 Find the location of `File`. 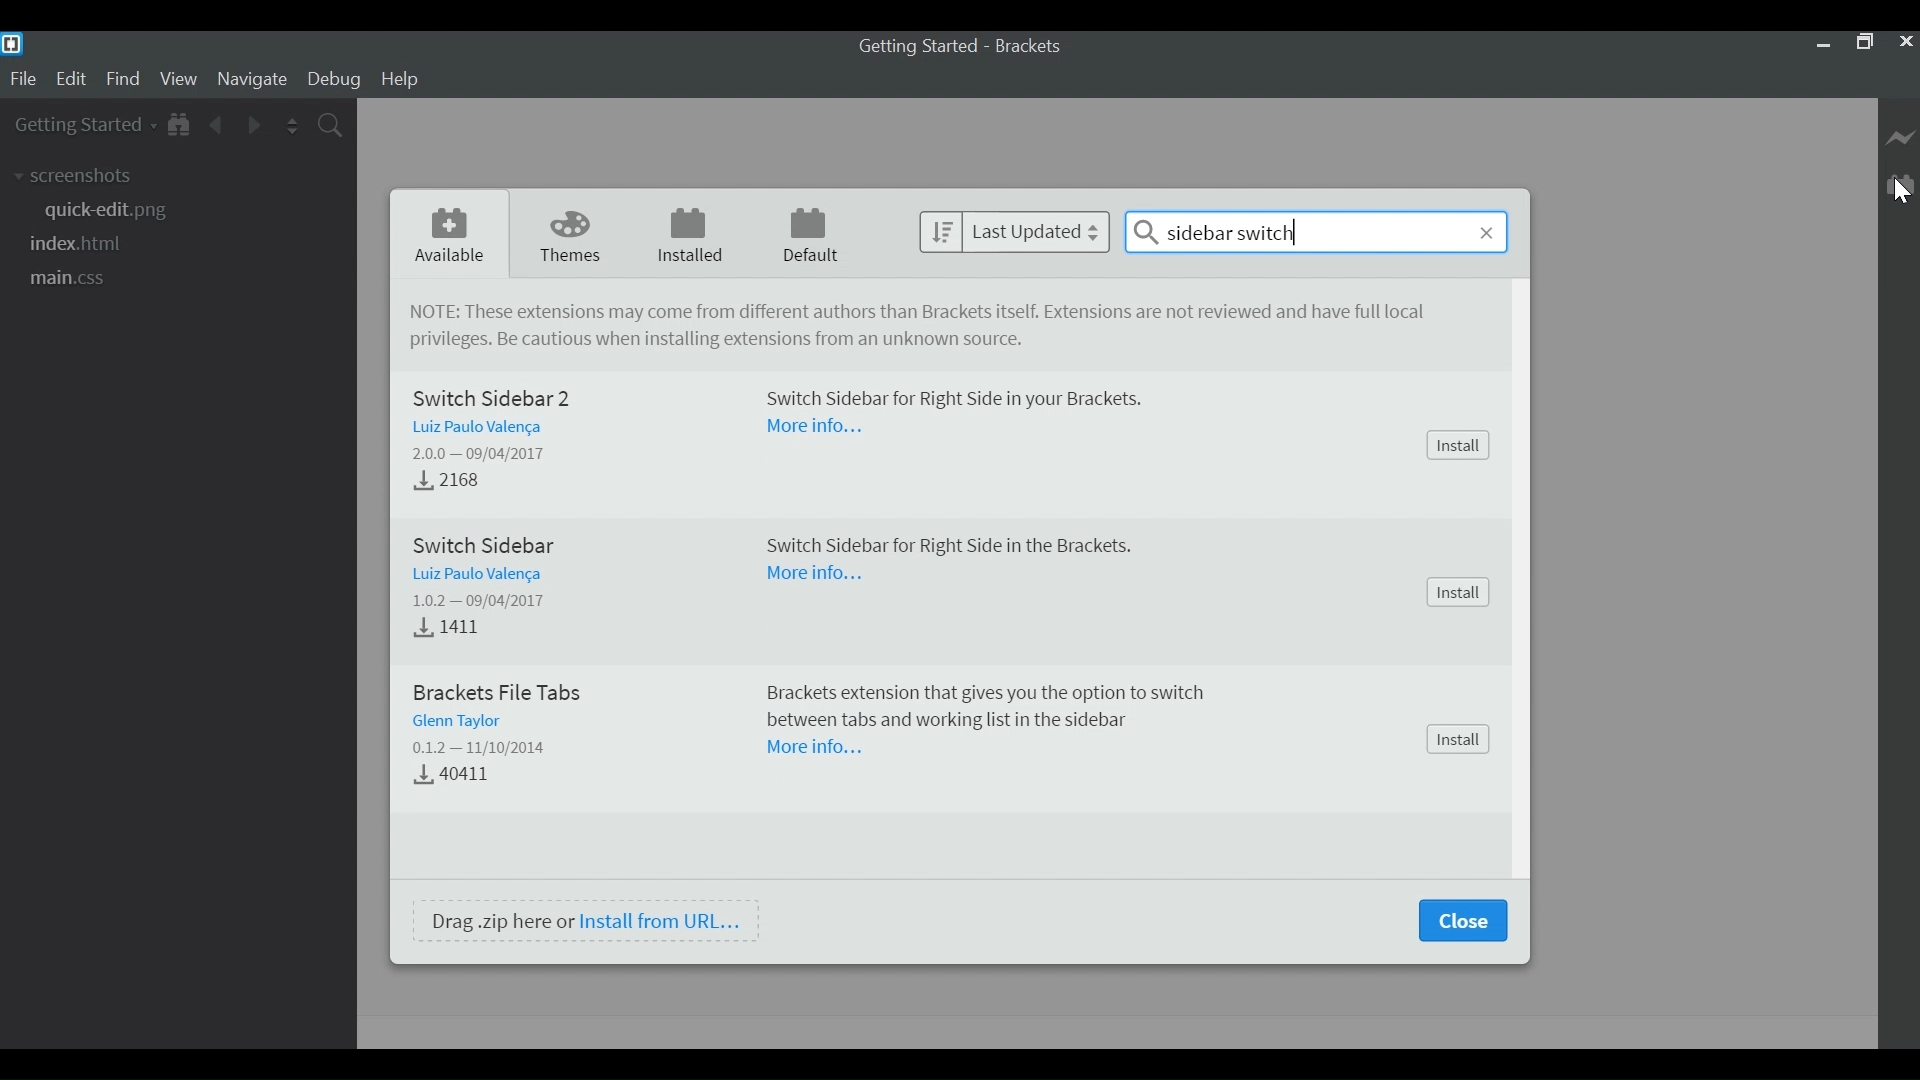

File is located at coordinates (22, 79).